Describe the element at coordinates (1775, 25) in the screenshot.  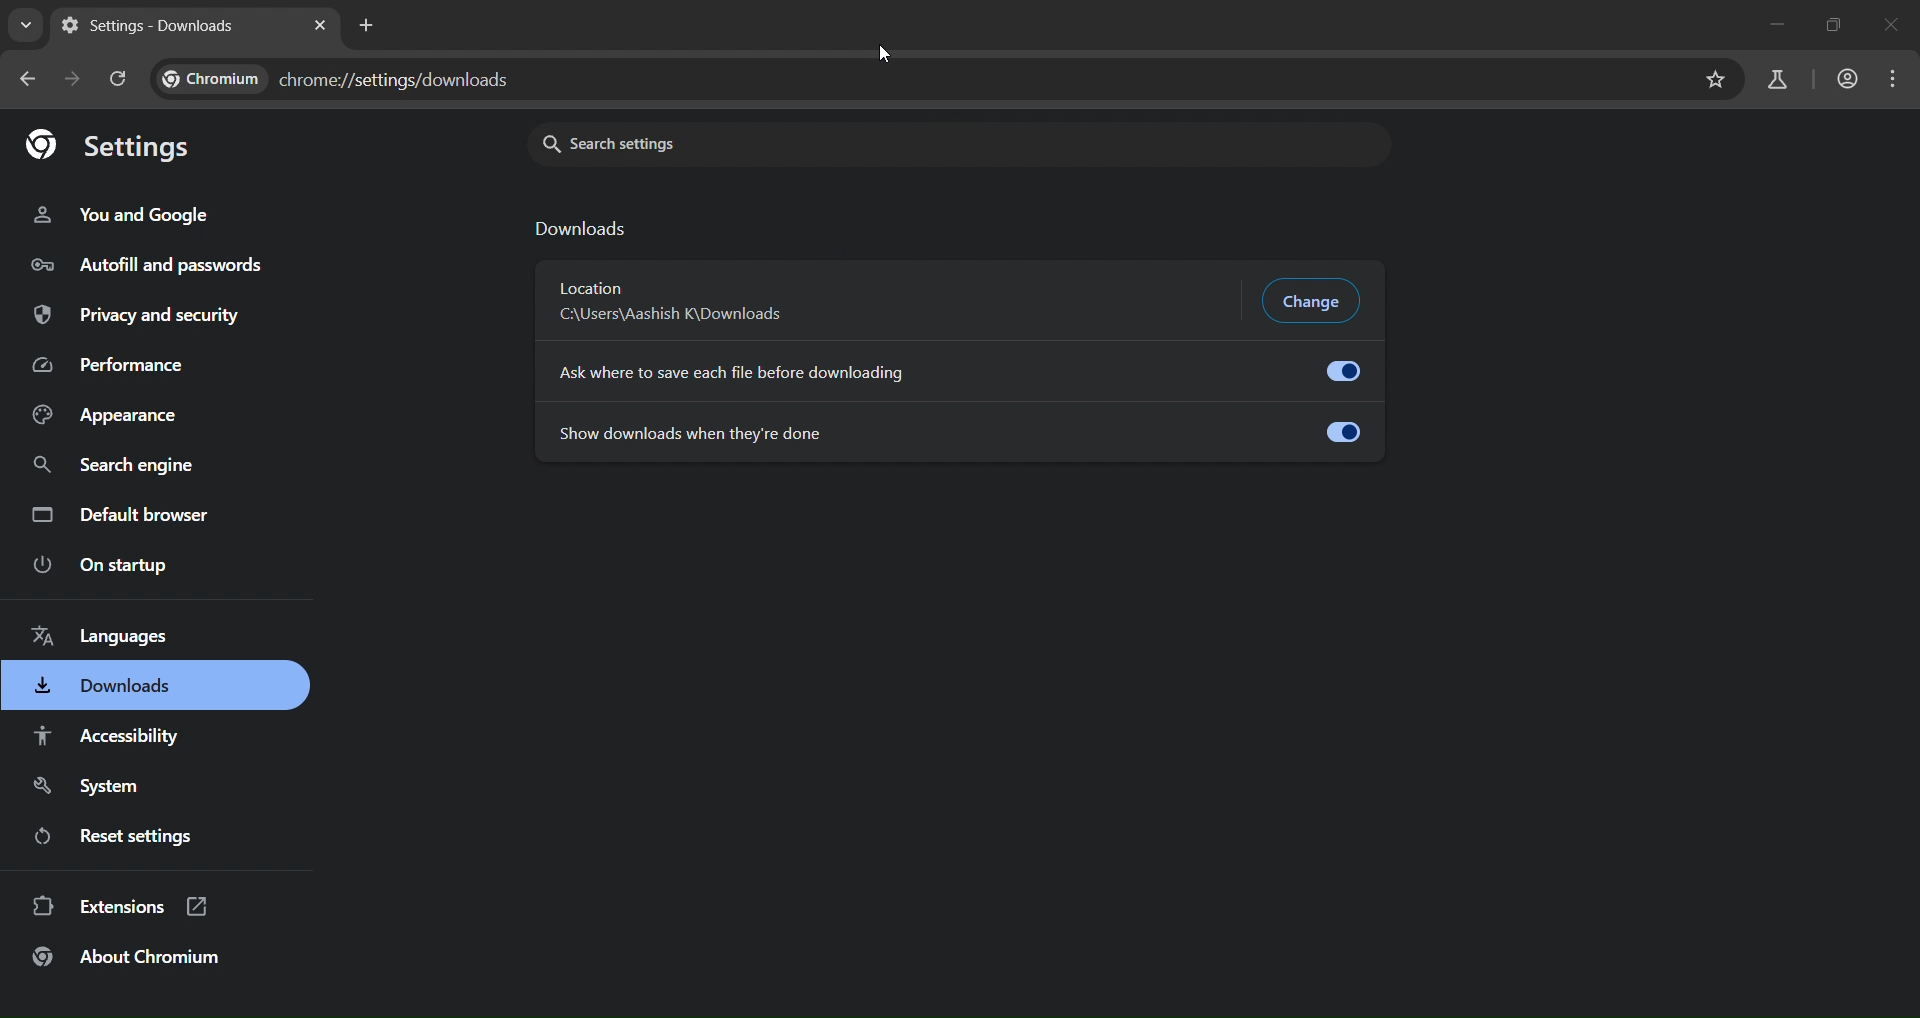
I see `minimize` at that location.